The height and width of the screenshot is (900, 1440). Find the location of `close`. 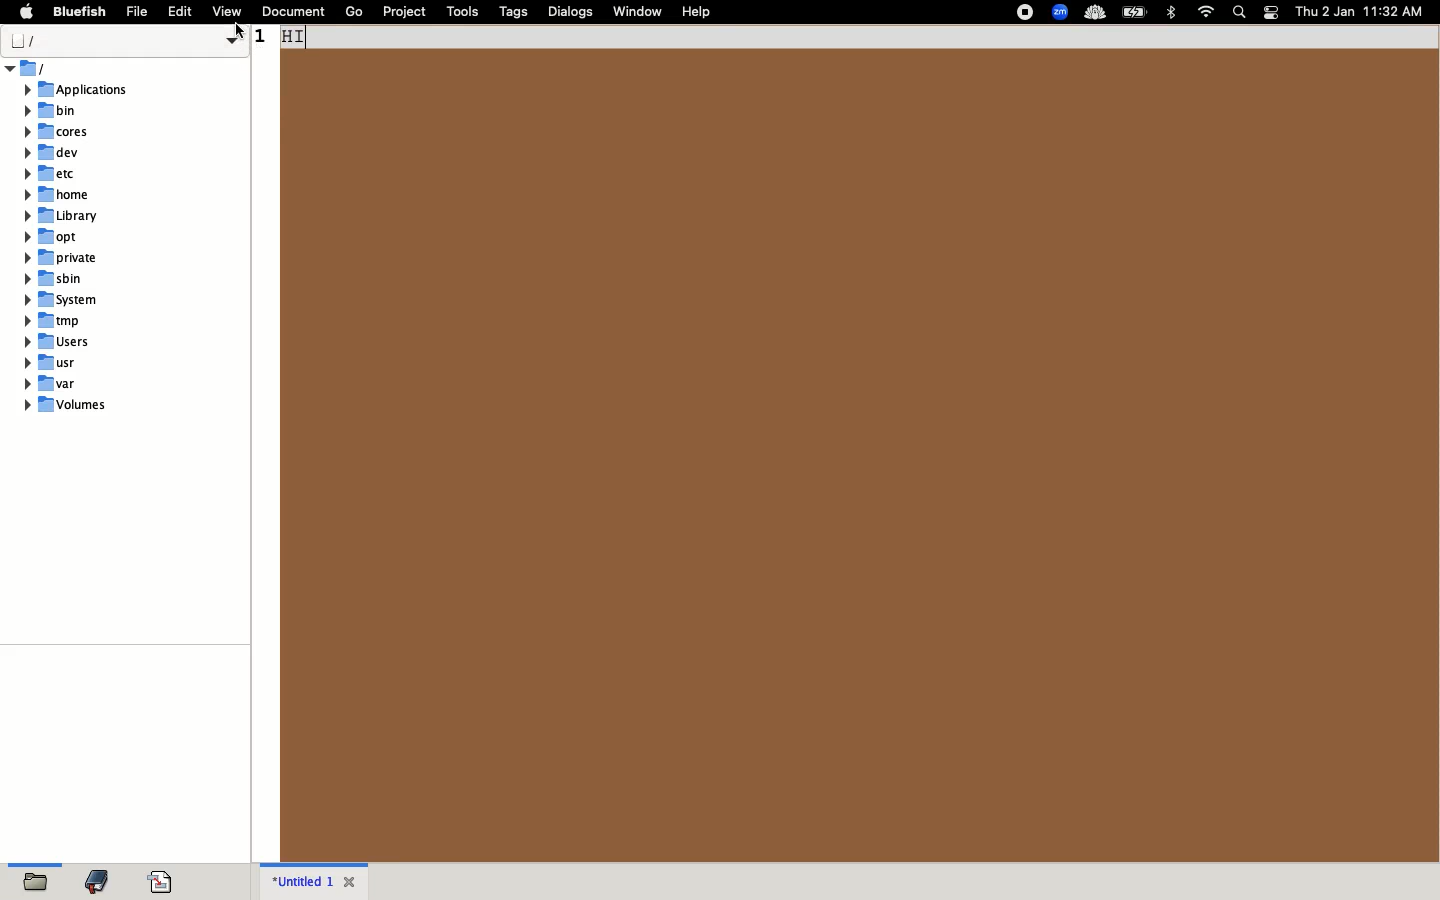

close is located at coordinates (355, 880).